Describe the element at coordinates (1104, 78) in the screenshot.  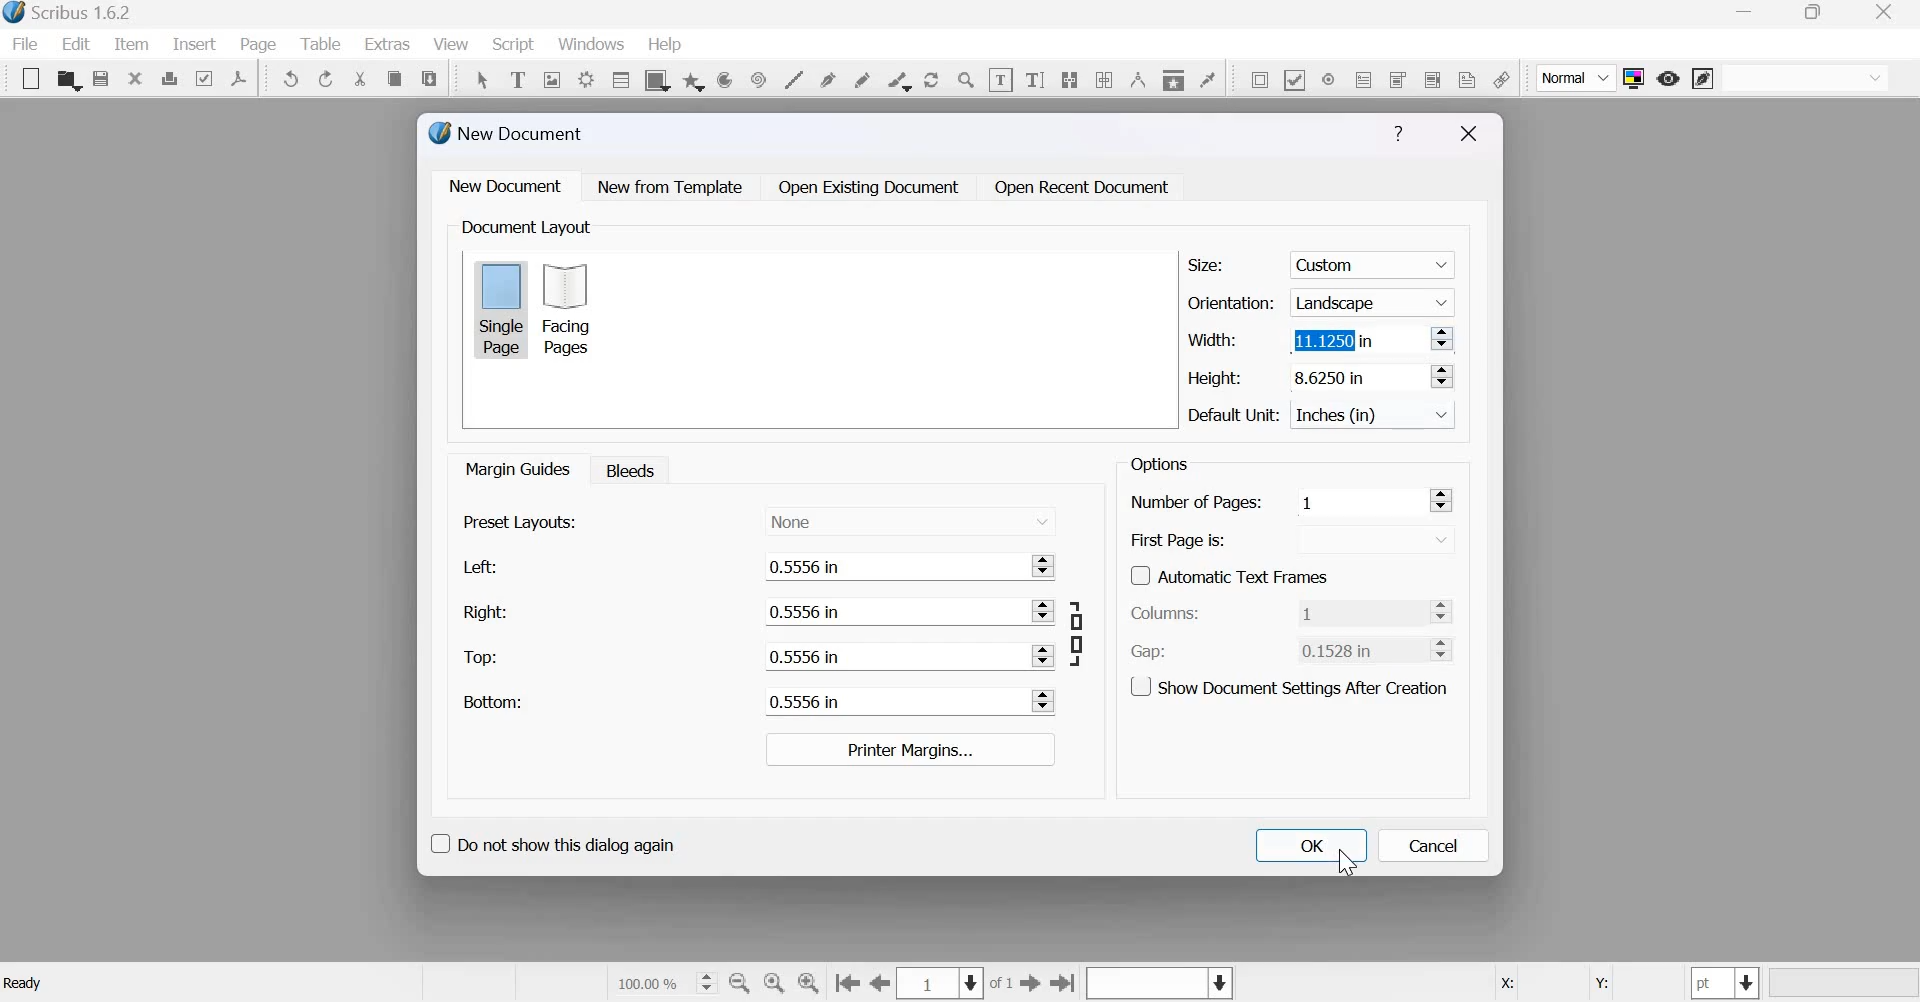
I see `unlink text frames` at that location.